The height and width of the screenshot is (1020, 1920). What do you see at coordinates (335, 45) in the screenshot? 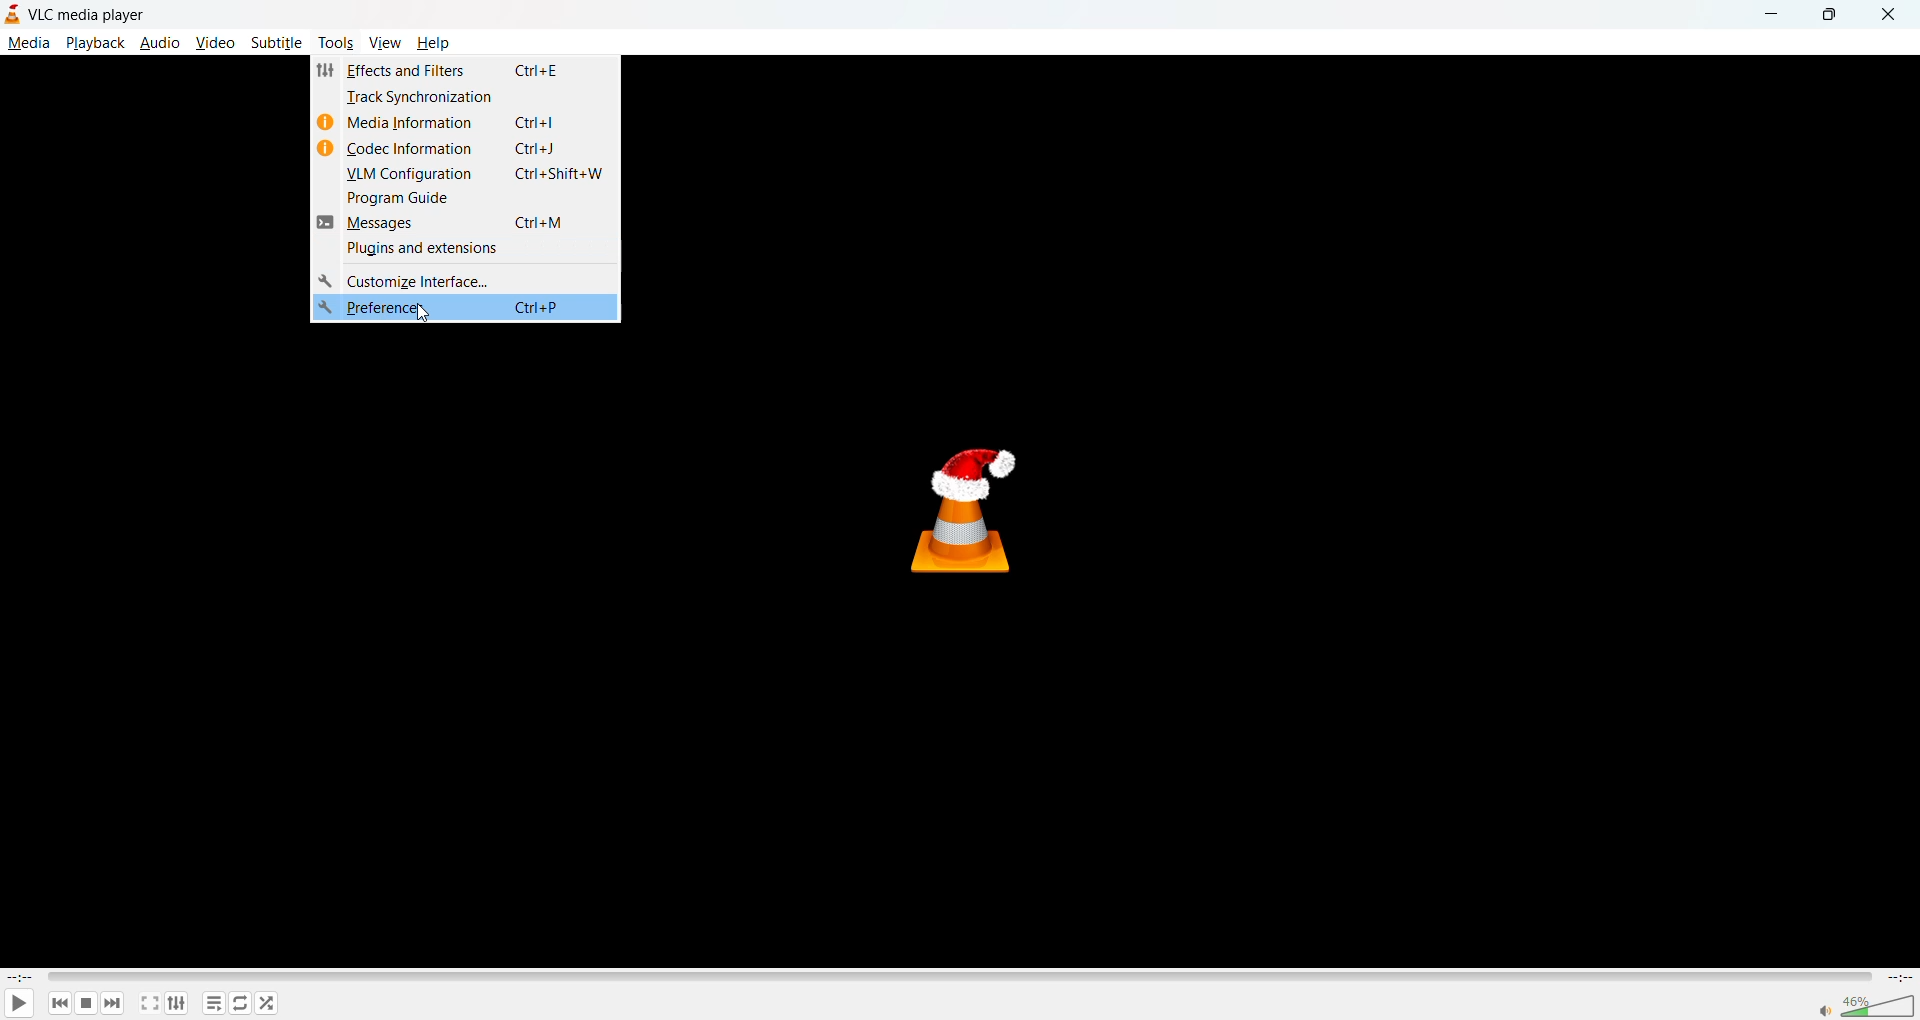
I see `tools` at bounding box center [335, 45].